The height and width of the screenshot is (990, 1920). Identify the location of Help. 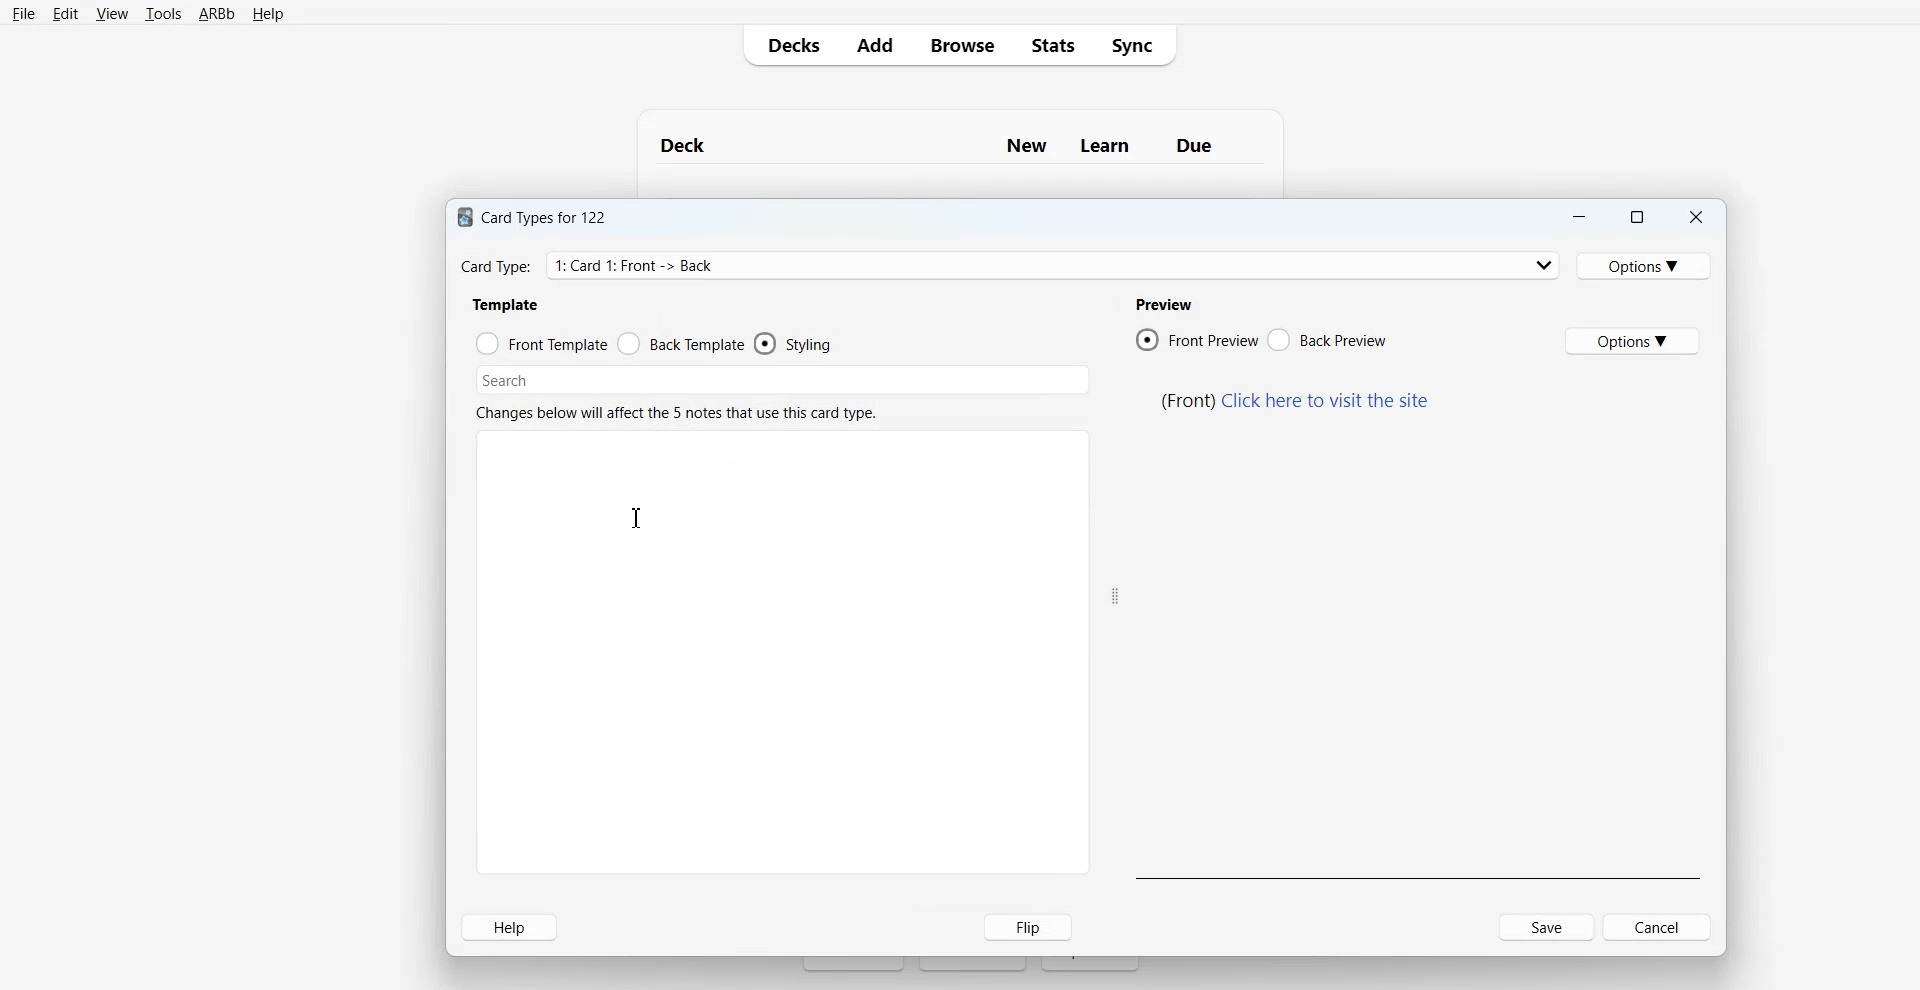
(267, 15).